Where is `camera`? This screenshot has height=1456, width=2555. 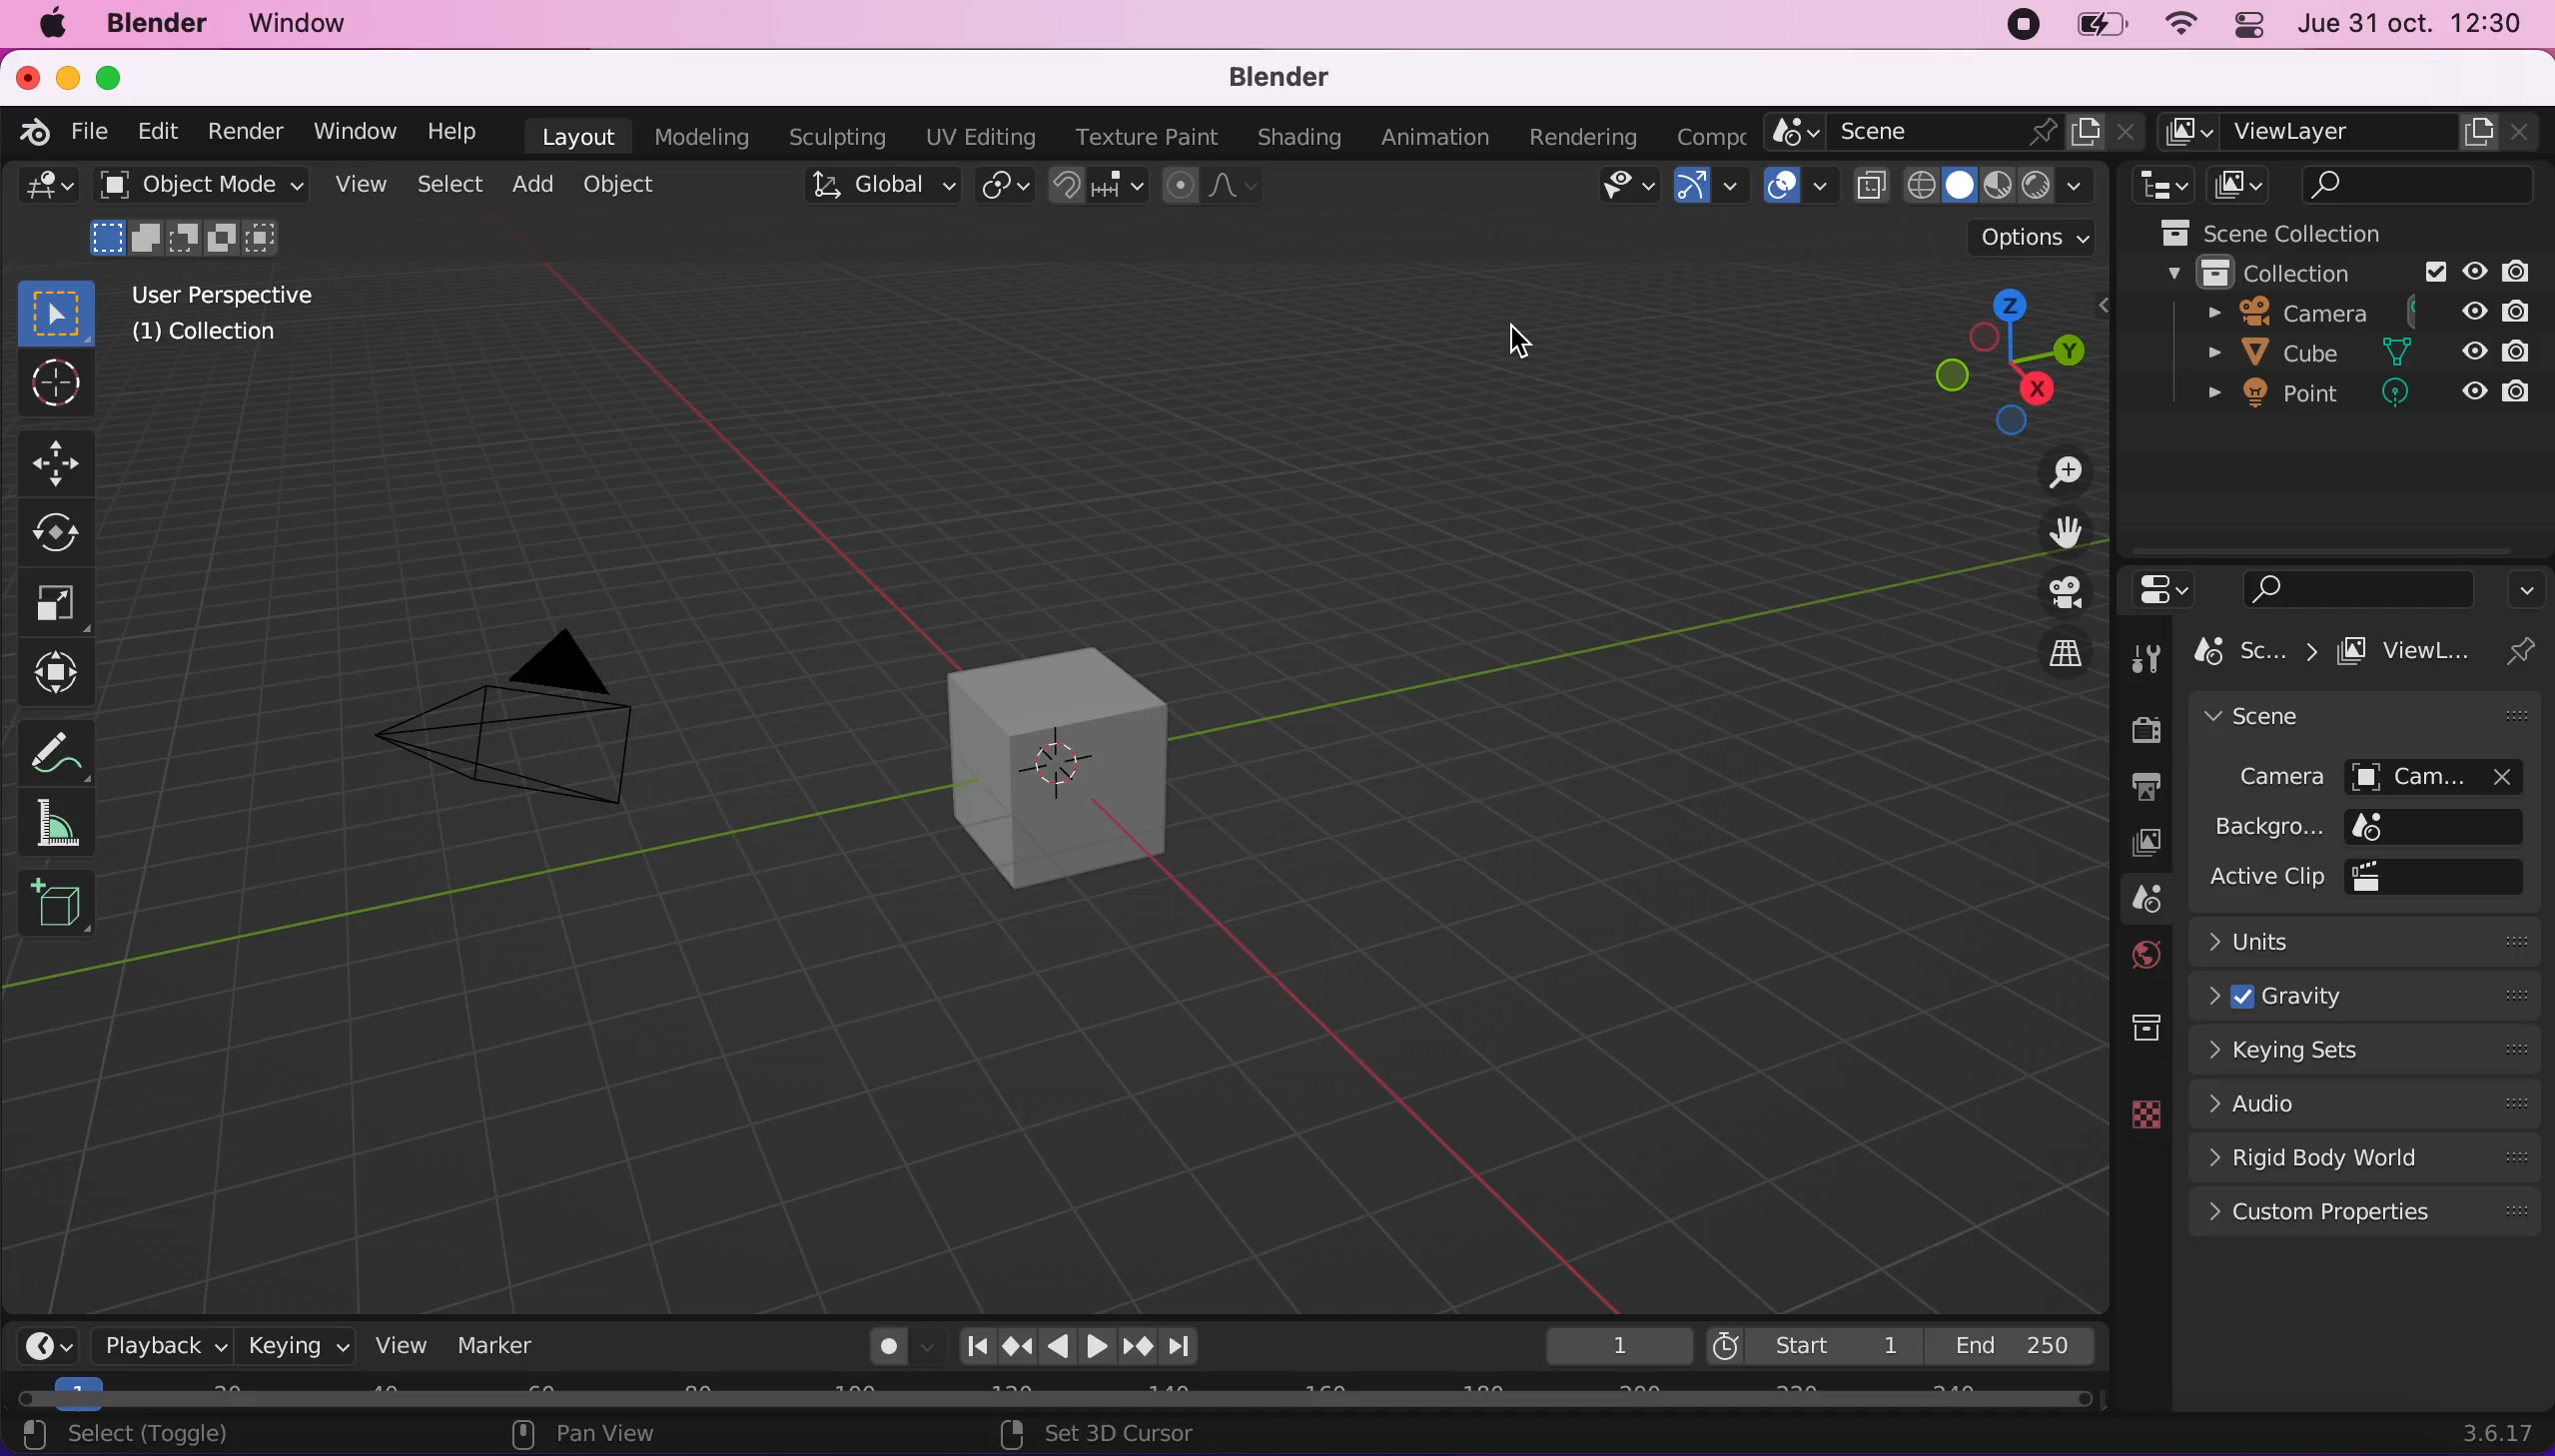 camera is located at coordinates (2449, 776).